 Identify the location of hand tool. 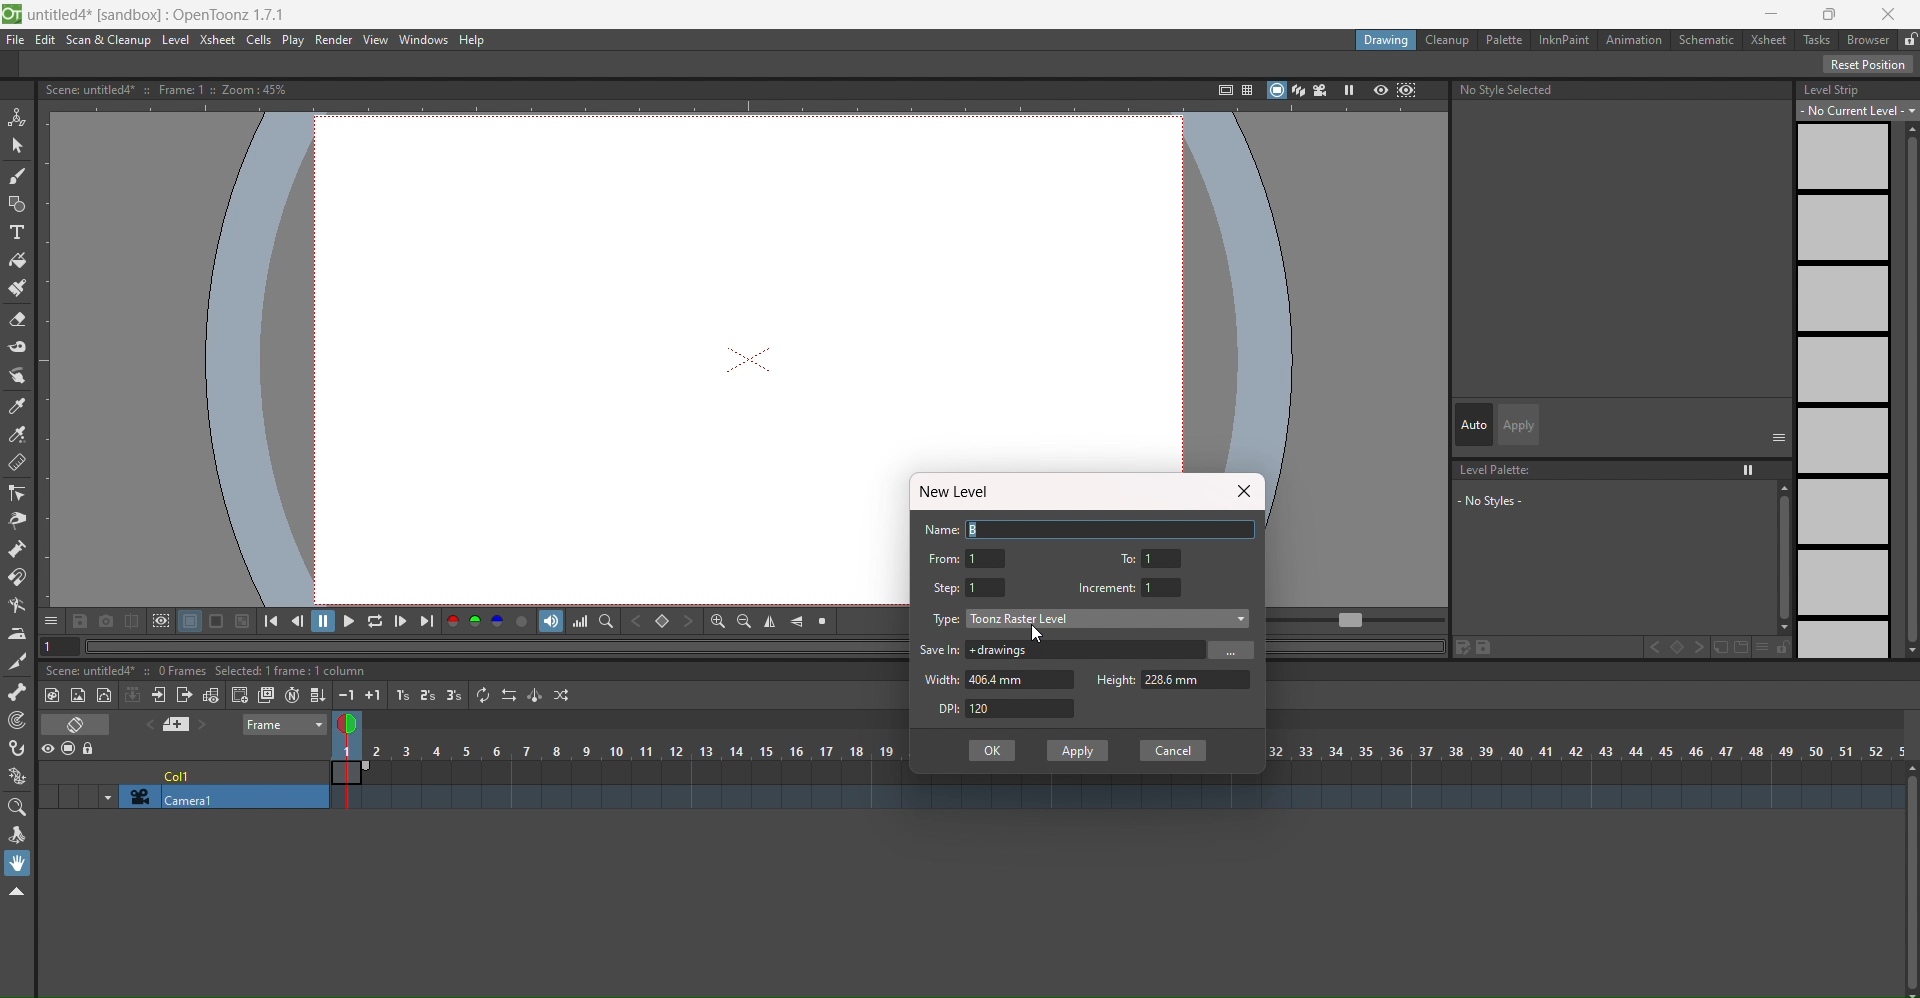
(18, 863).